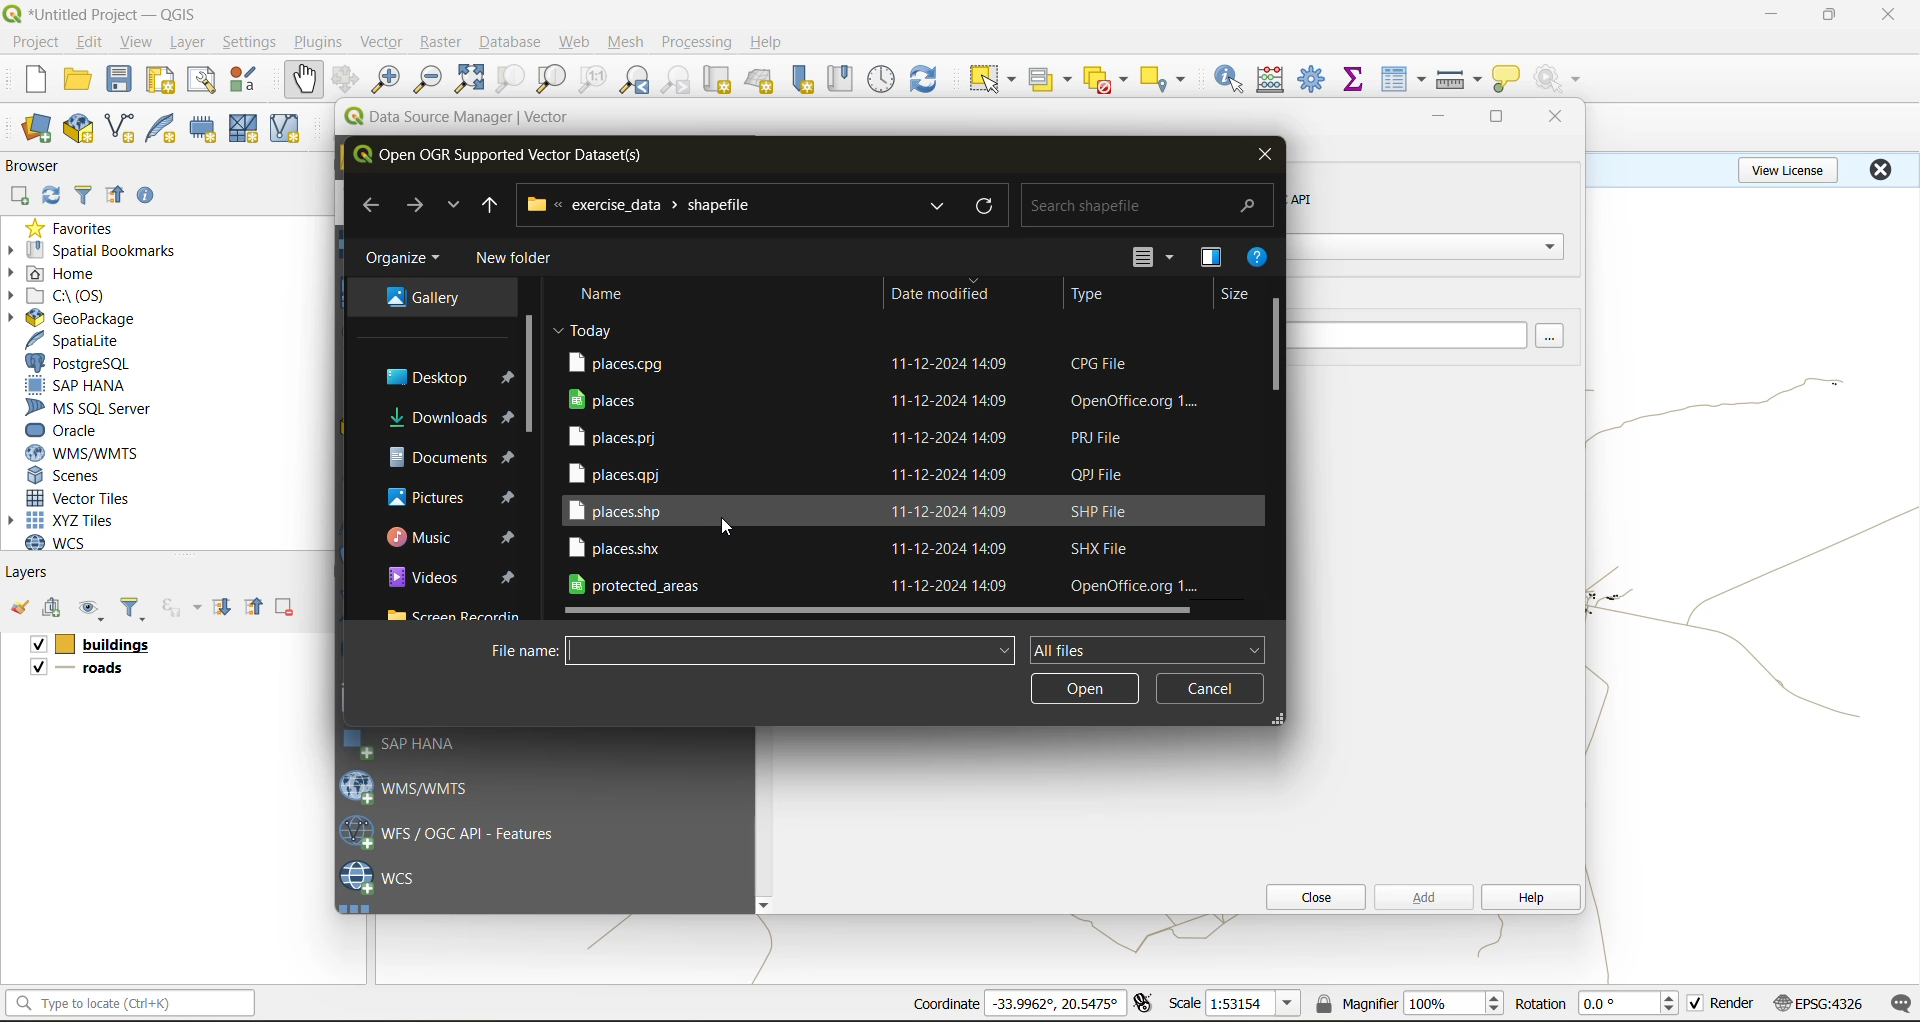 The width and height of the screenshot is (1920, 1022). Describe the element at coordinates (847, 77) in the screenshot. I see `show spatial bookmark` at that location.